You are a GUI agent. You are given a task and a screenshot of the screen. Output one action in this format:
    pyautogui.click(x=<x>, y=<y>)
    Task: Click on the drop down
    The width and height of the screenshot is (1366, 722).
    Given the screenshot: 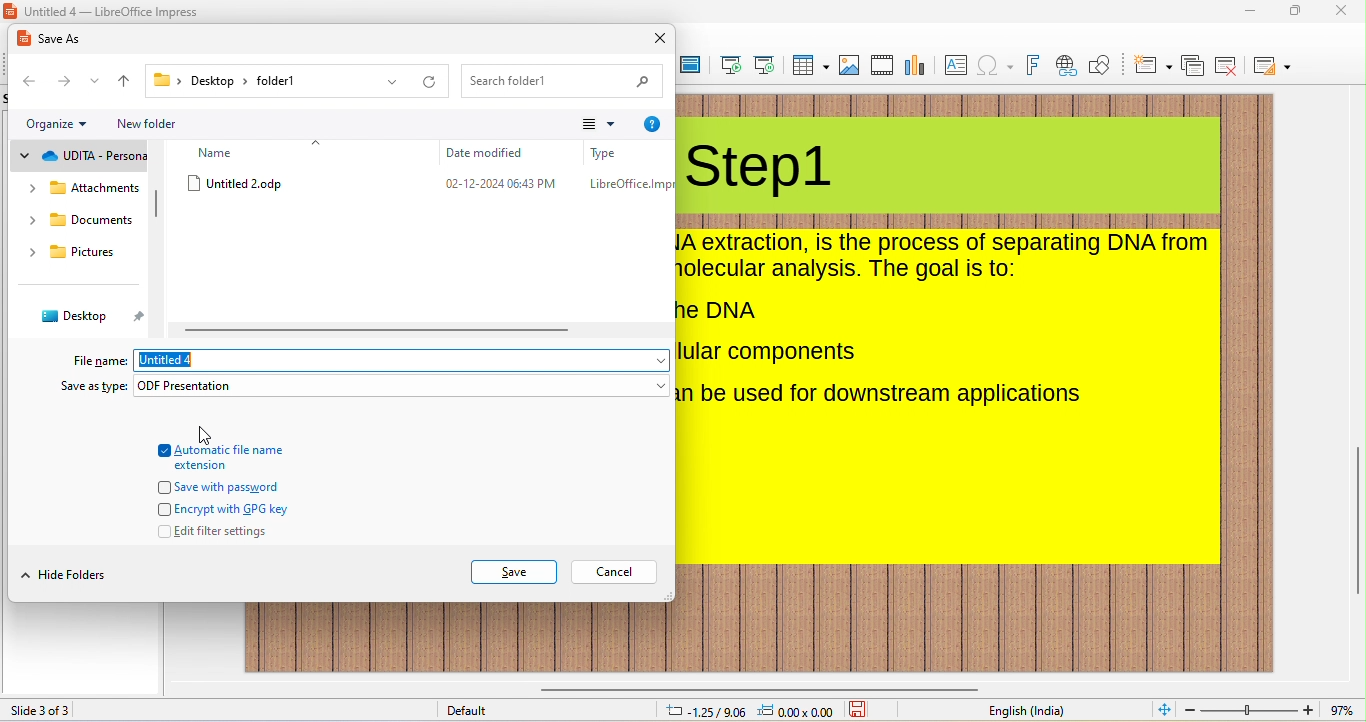 What is the action you would take?
    pyautogui.click(x=389, y=83)
    